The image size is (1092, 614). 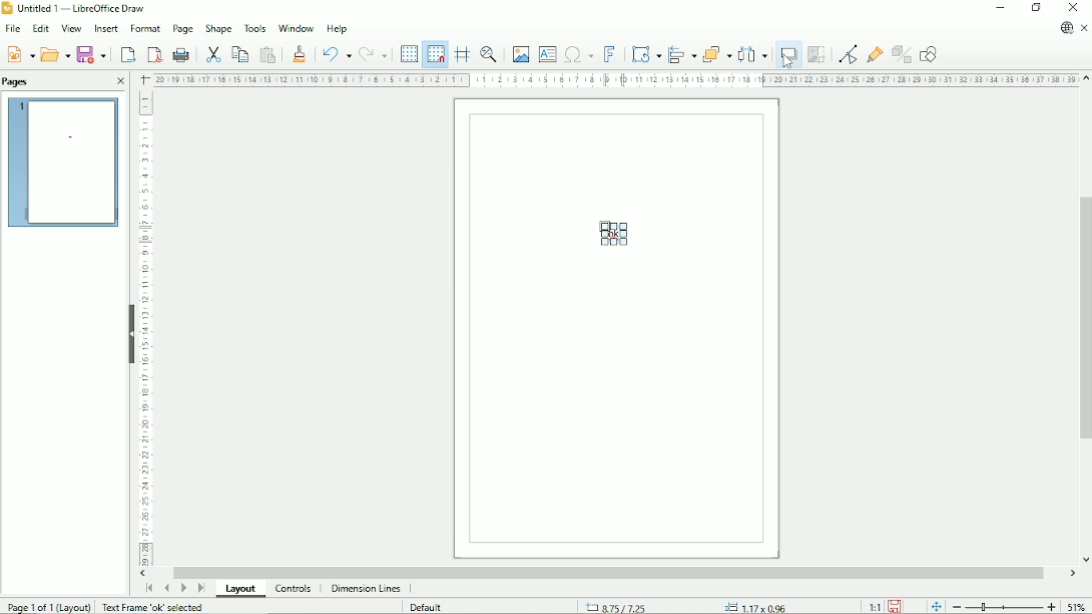 What do you see at coordinates (366, 588) in the screenshot?
I see `Dimension lines` at bounding box center [366, 588].